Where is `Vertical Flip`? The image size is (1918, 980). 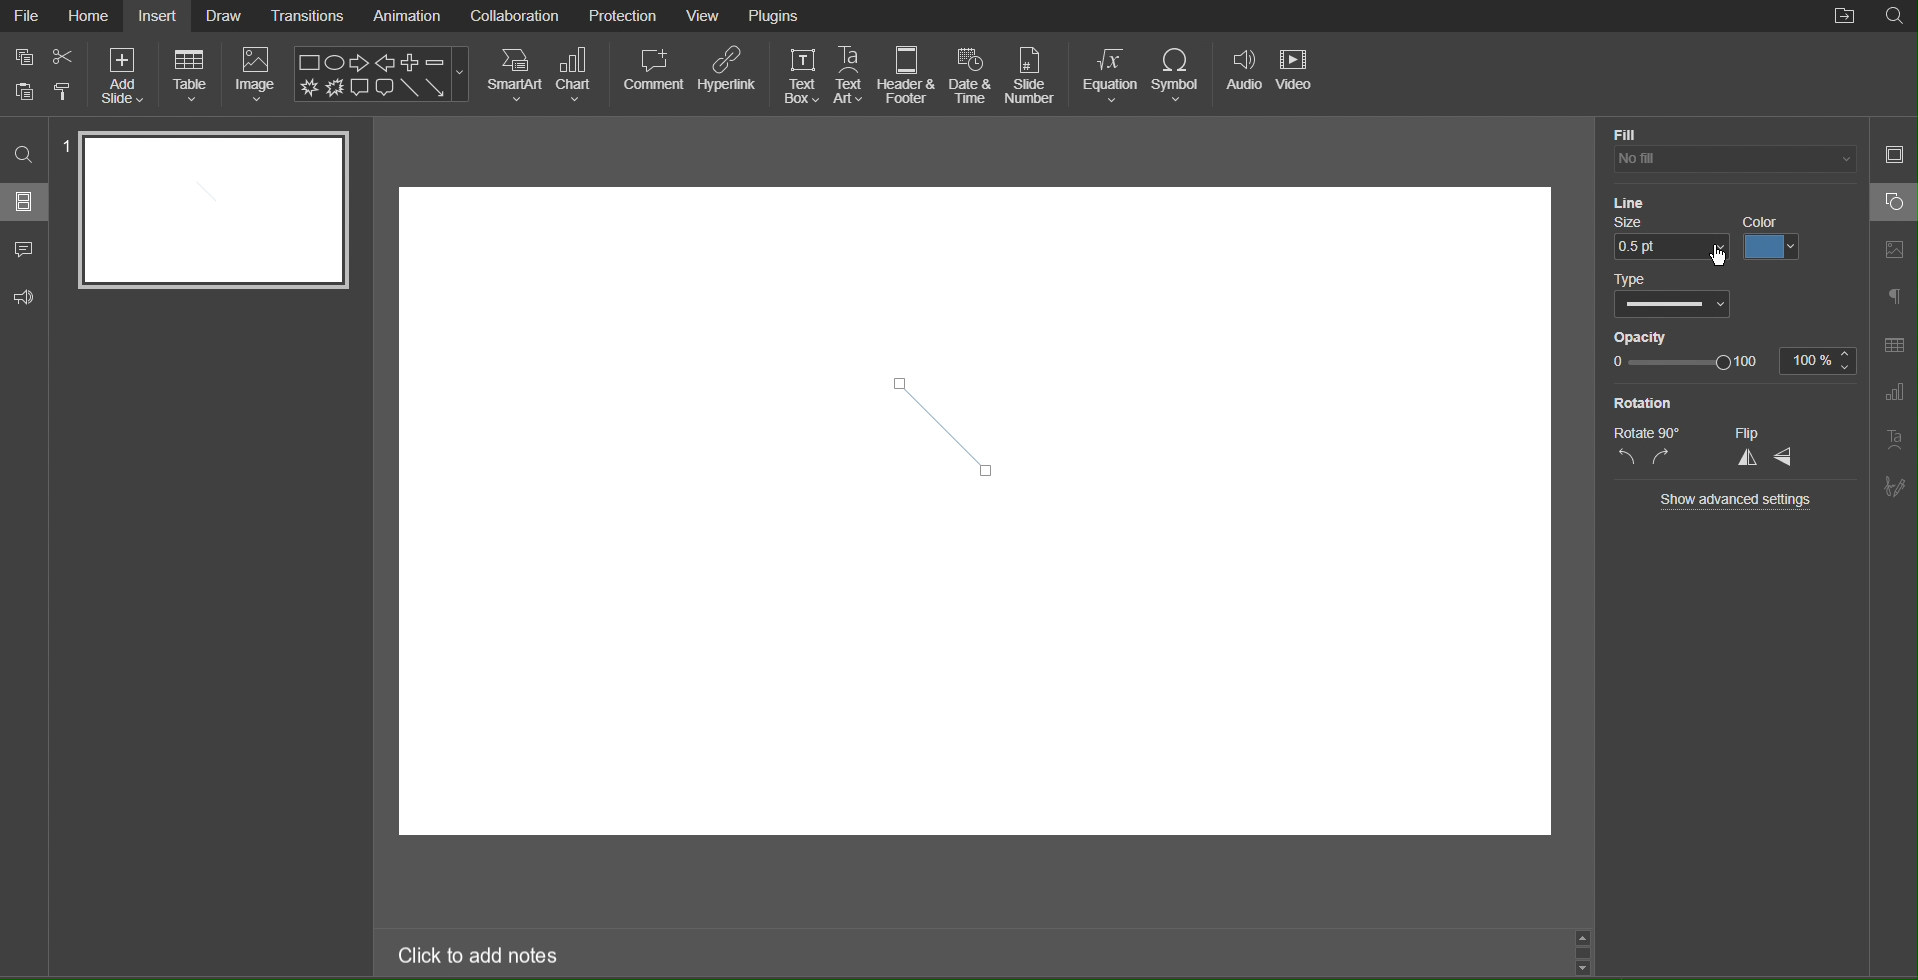
Vertical Flip is located at coordinates (1747, 460).